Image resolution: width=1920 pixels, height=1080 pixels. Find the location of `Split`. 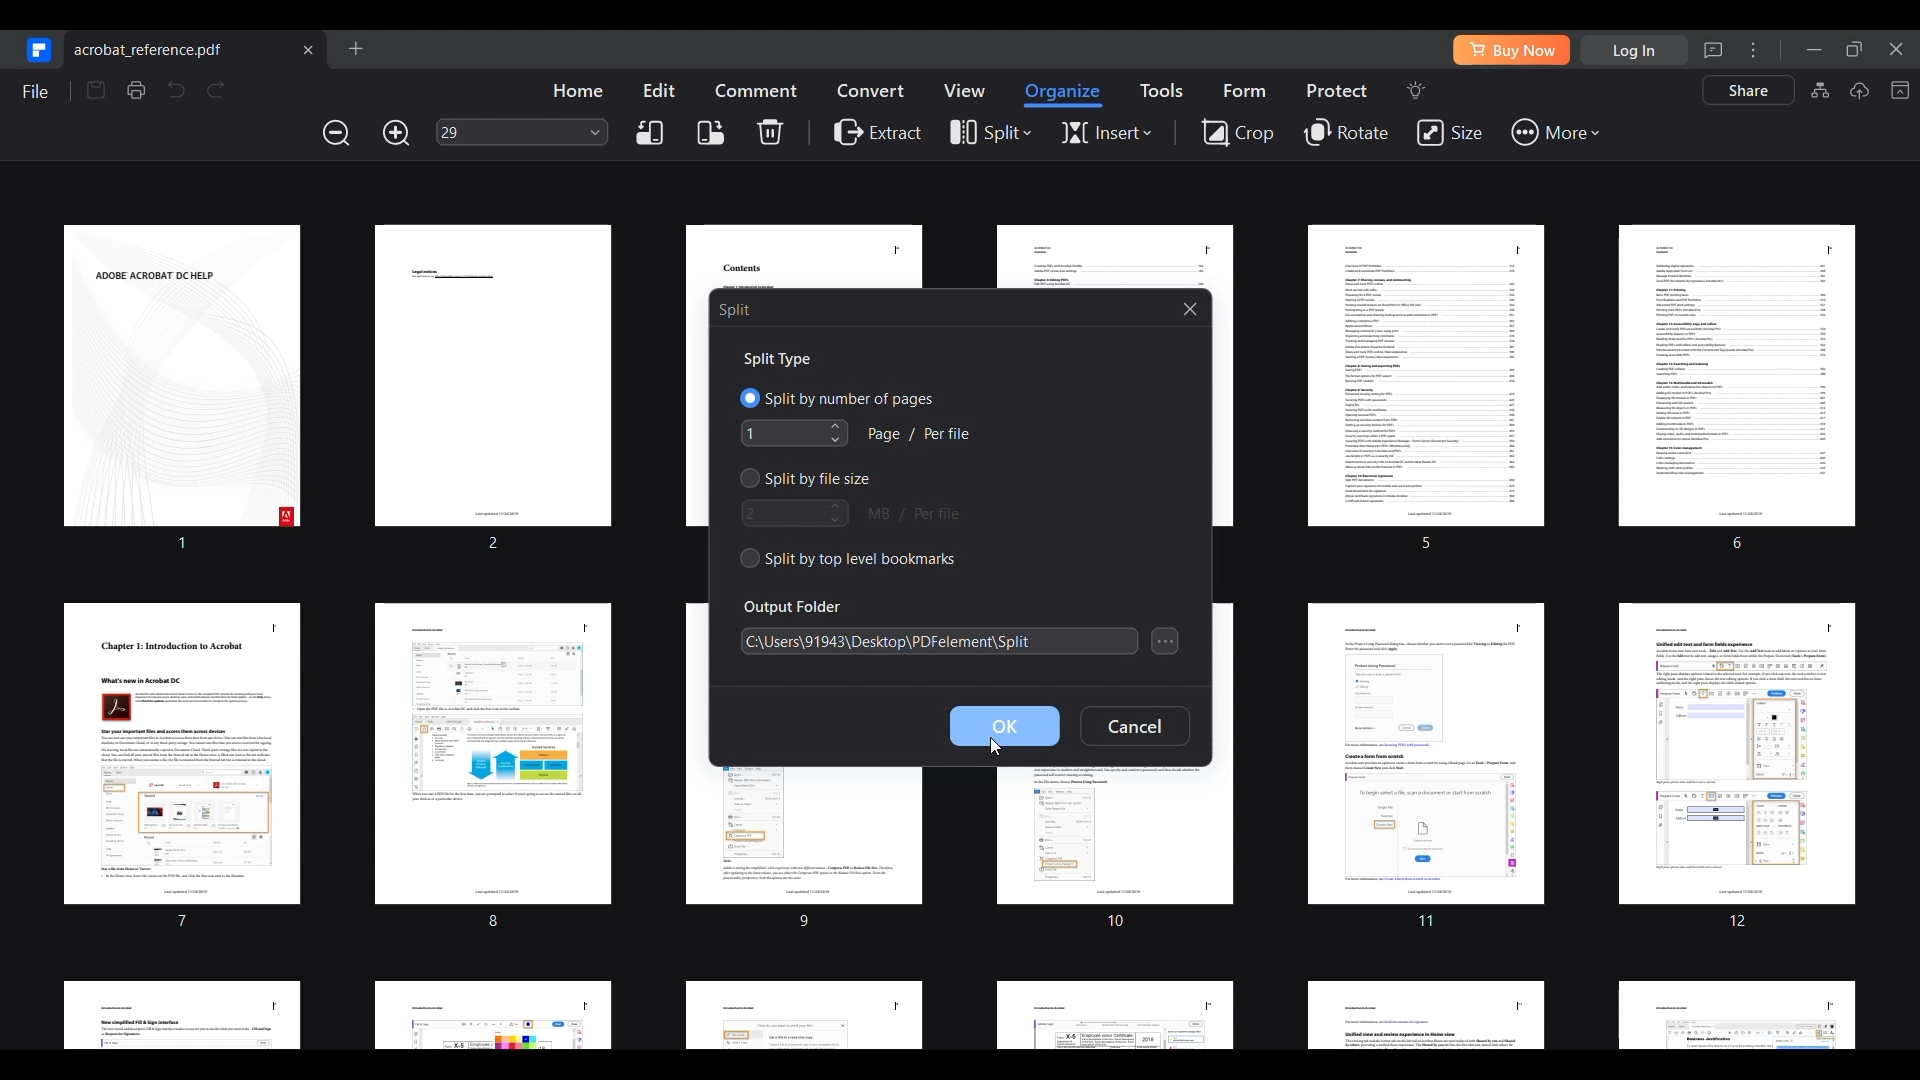

Split is located at coordinates (987, 135).